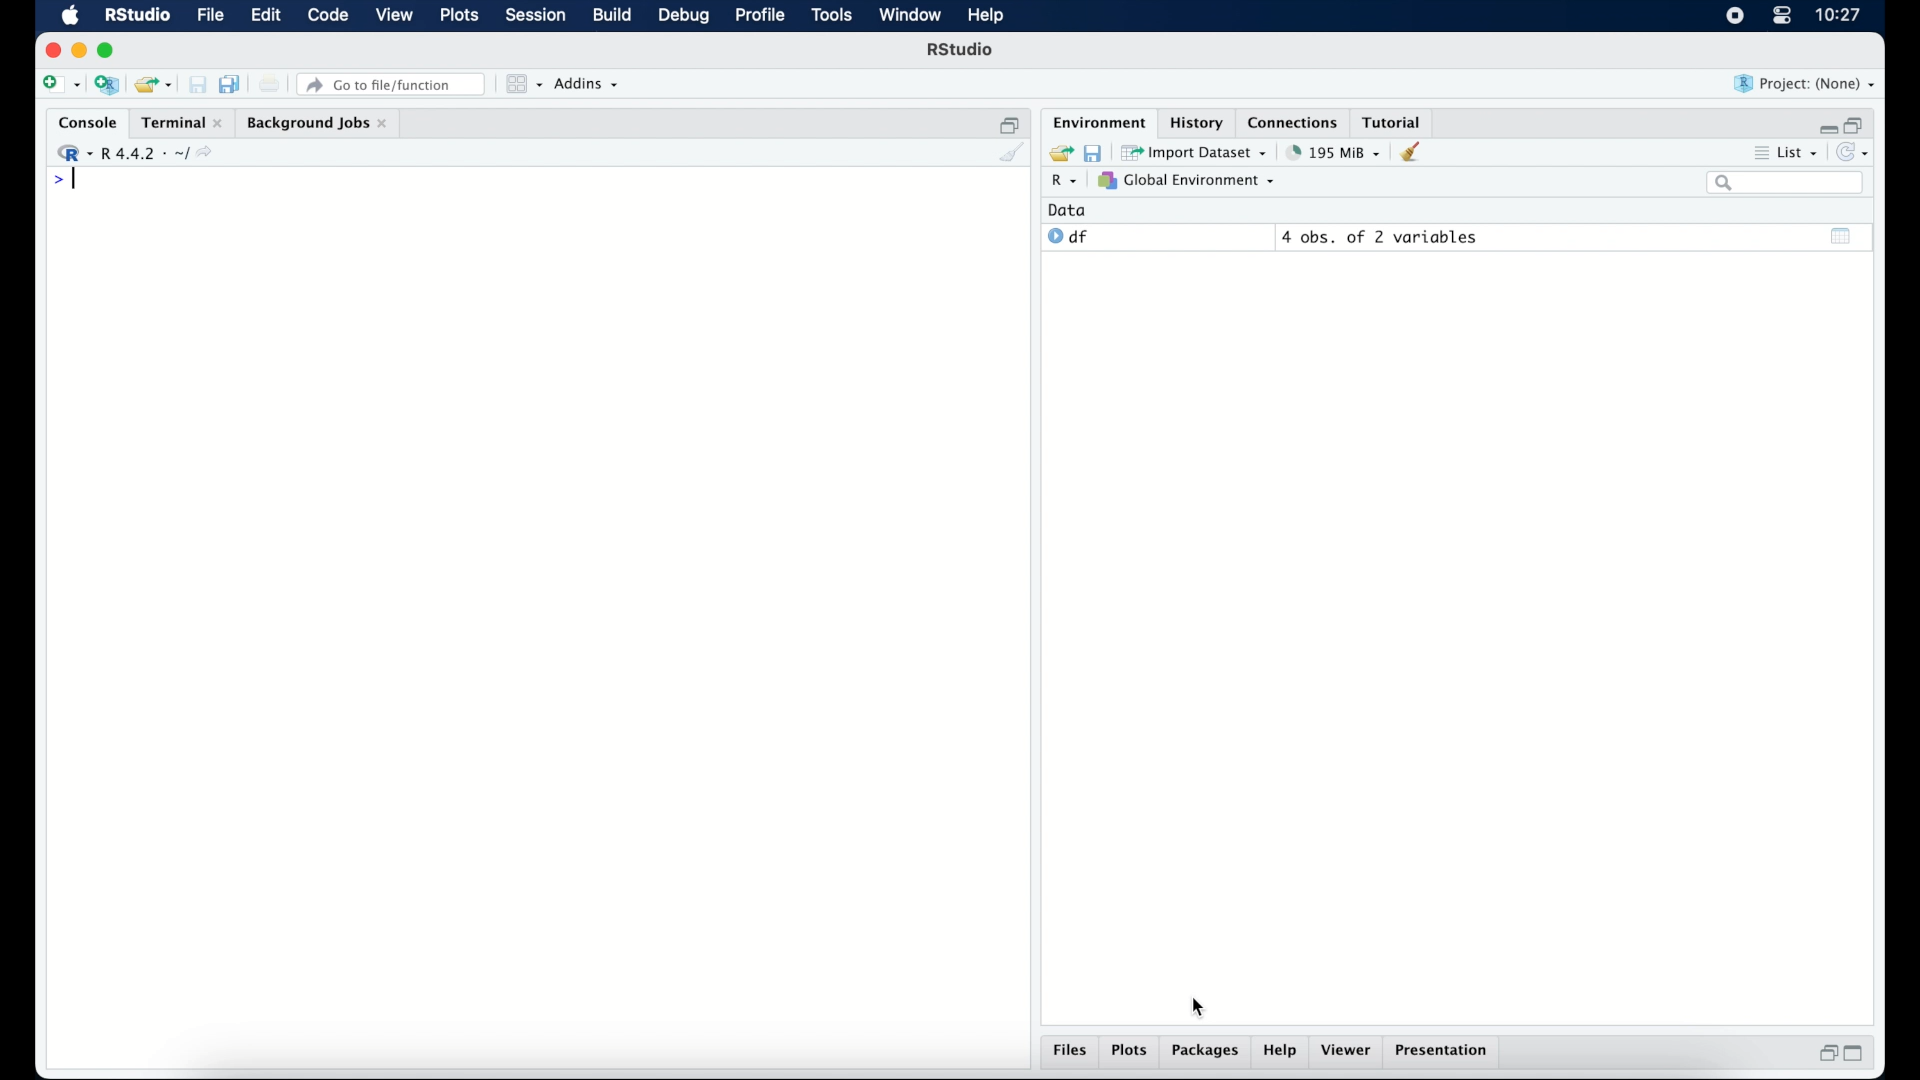  What do you see at coordinates (62, 182) in the screenshot?
I see `command prompt` at bounding box center [62, 182].